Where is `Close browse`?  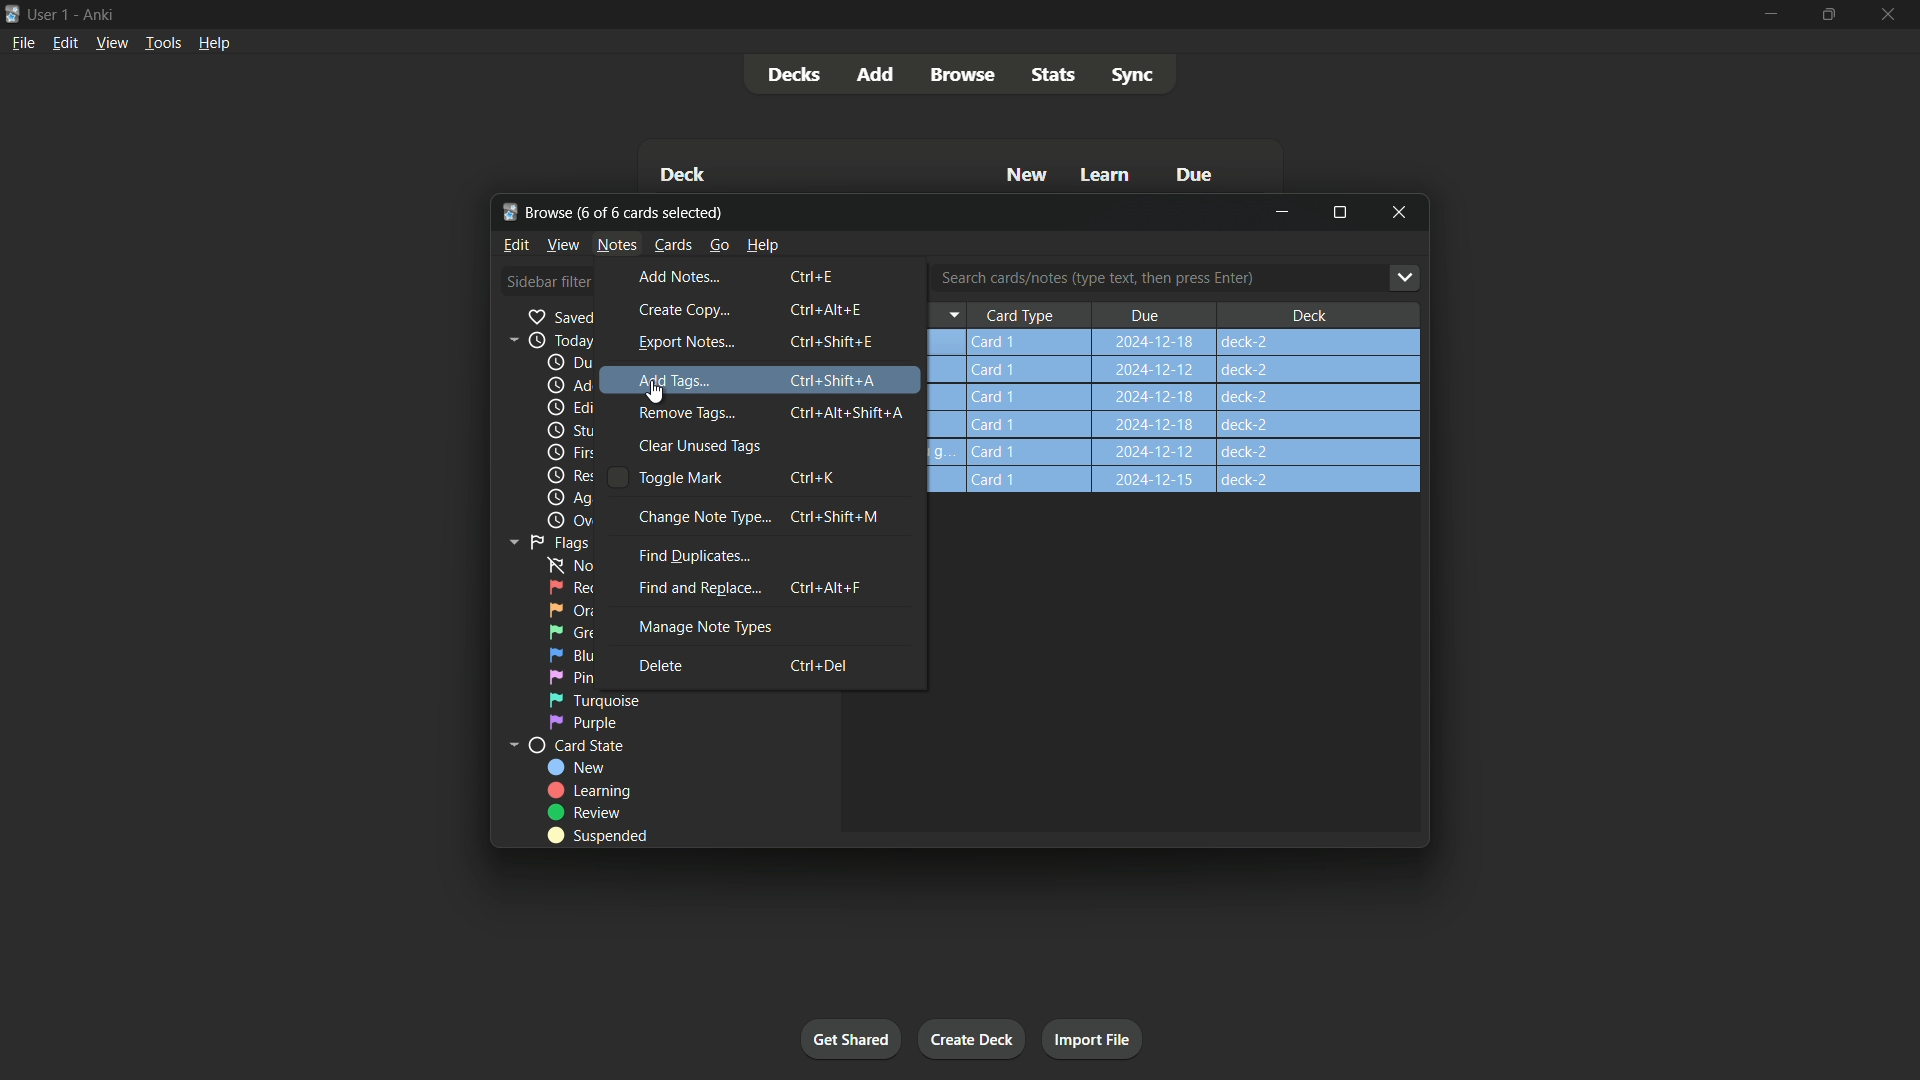
Close browse is located at coordinates (1400, 214).